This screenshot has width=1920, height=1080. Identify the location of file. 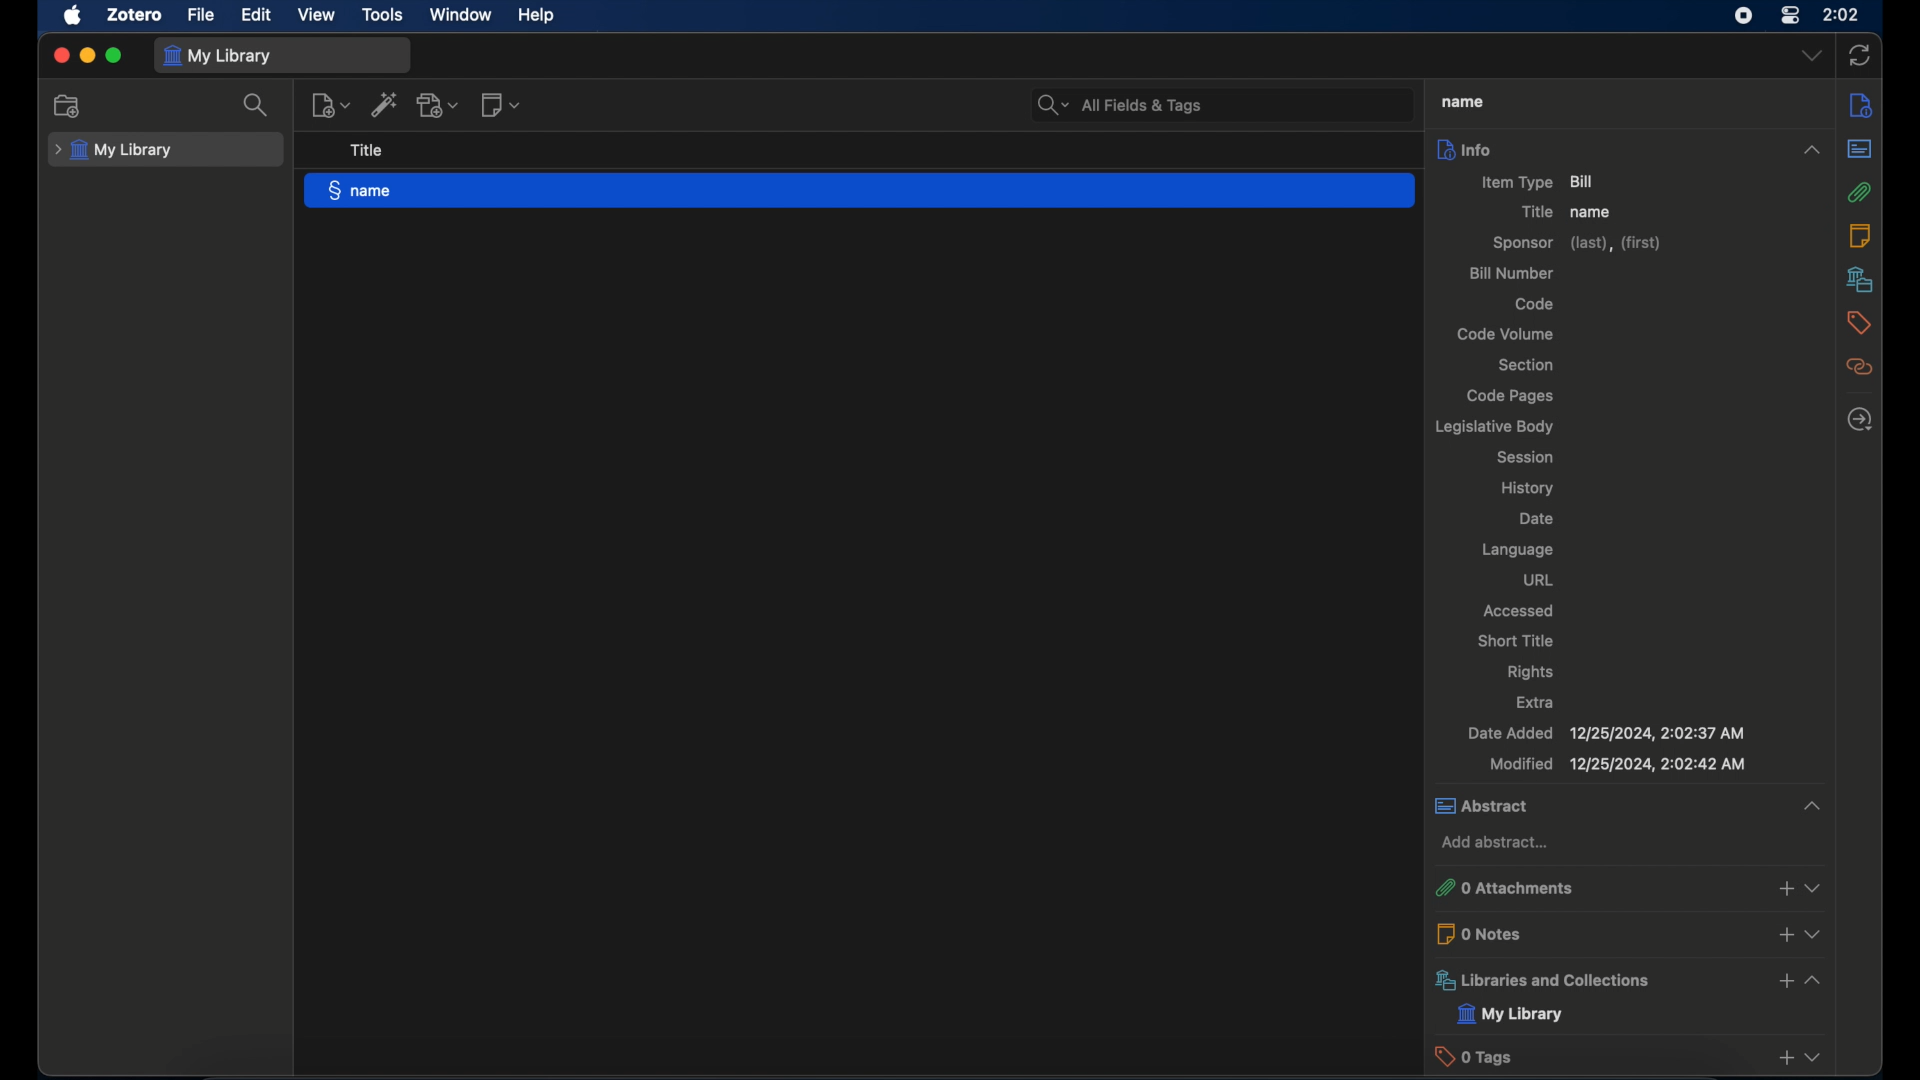
(202, 15).